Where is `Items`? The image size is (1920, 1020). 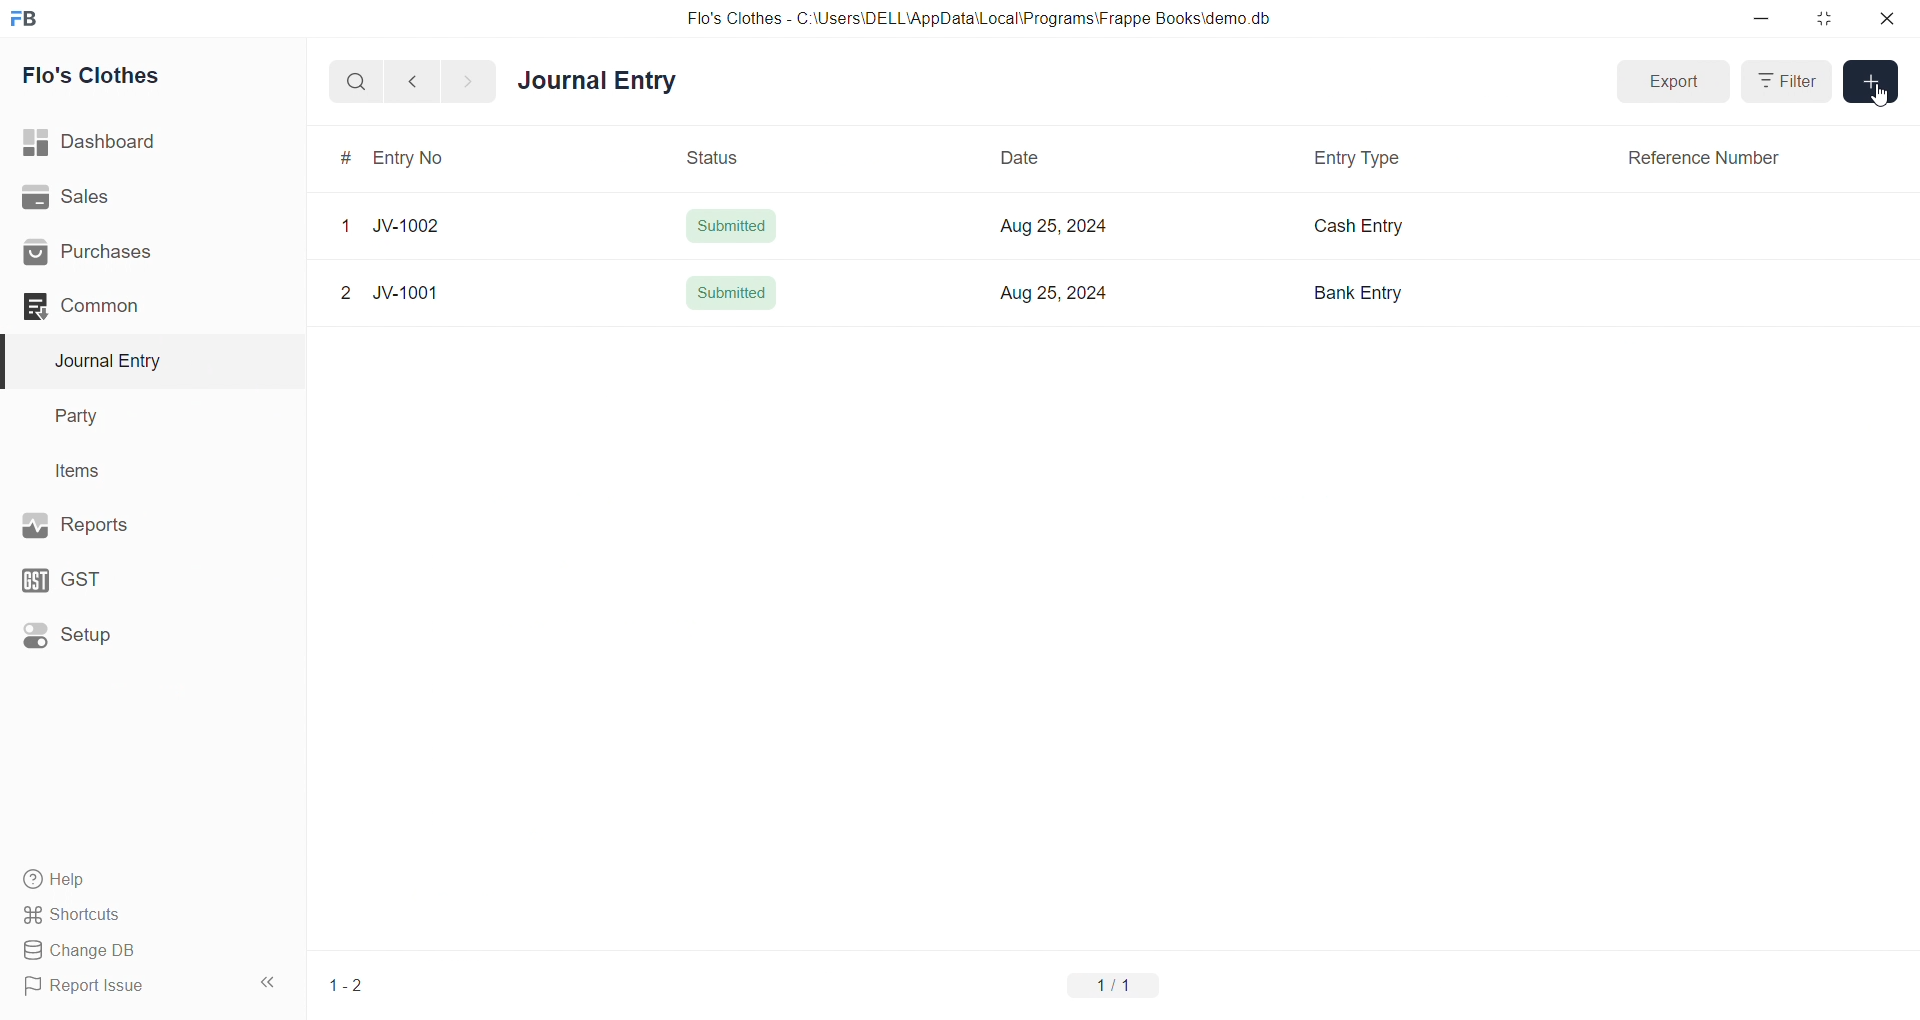
Items is located at coordinates (138, 472).